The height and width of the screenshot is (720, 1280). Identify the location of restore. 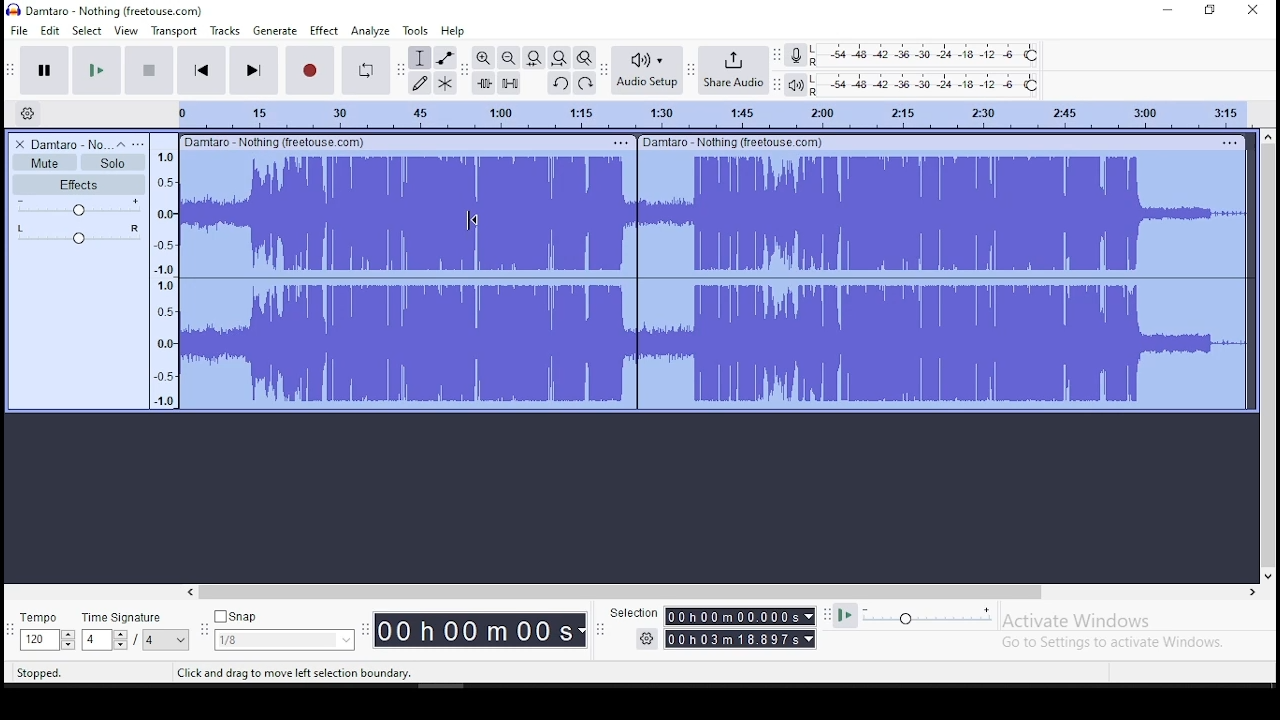
(1210, 11).